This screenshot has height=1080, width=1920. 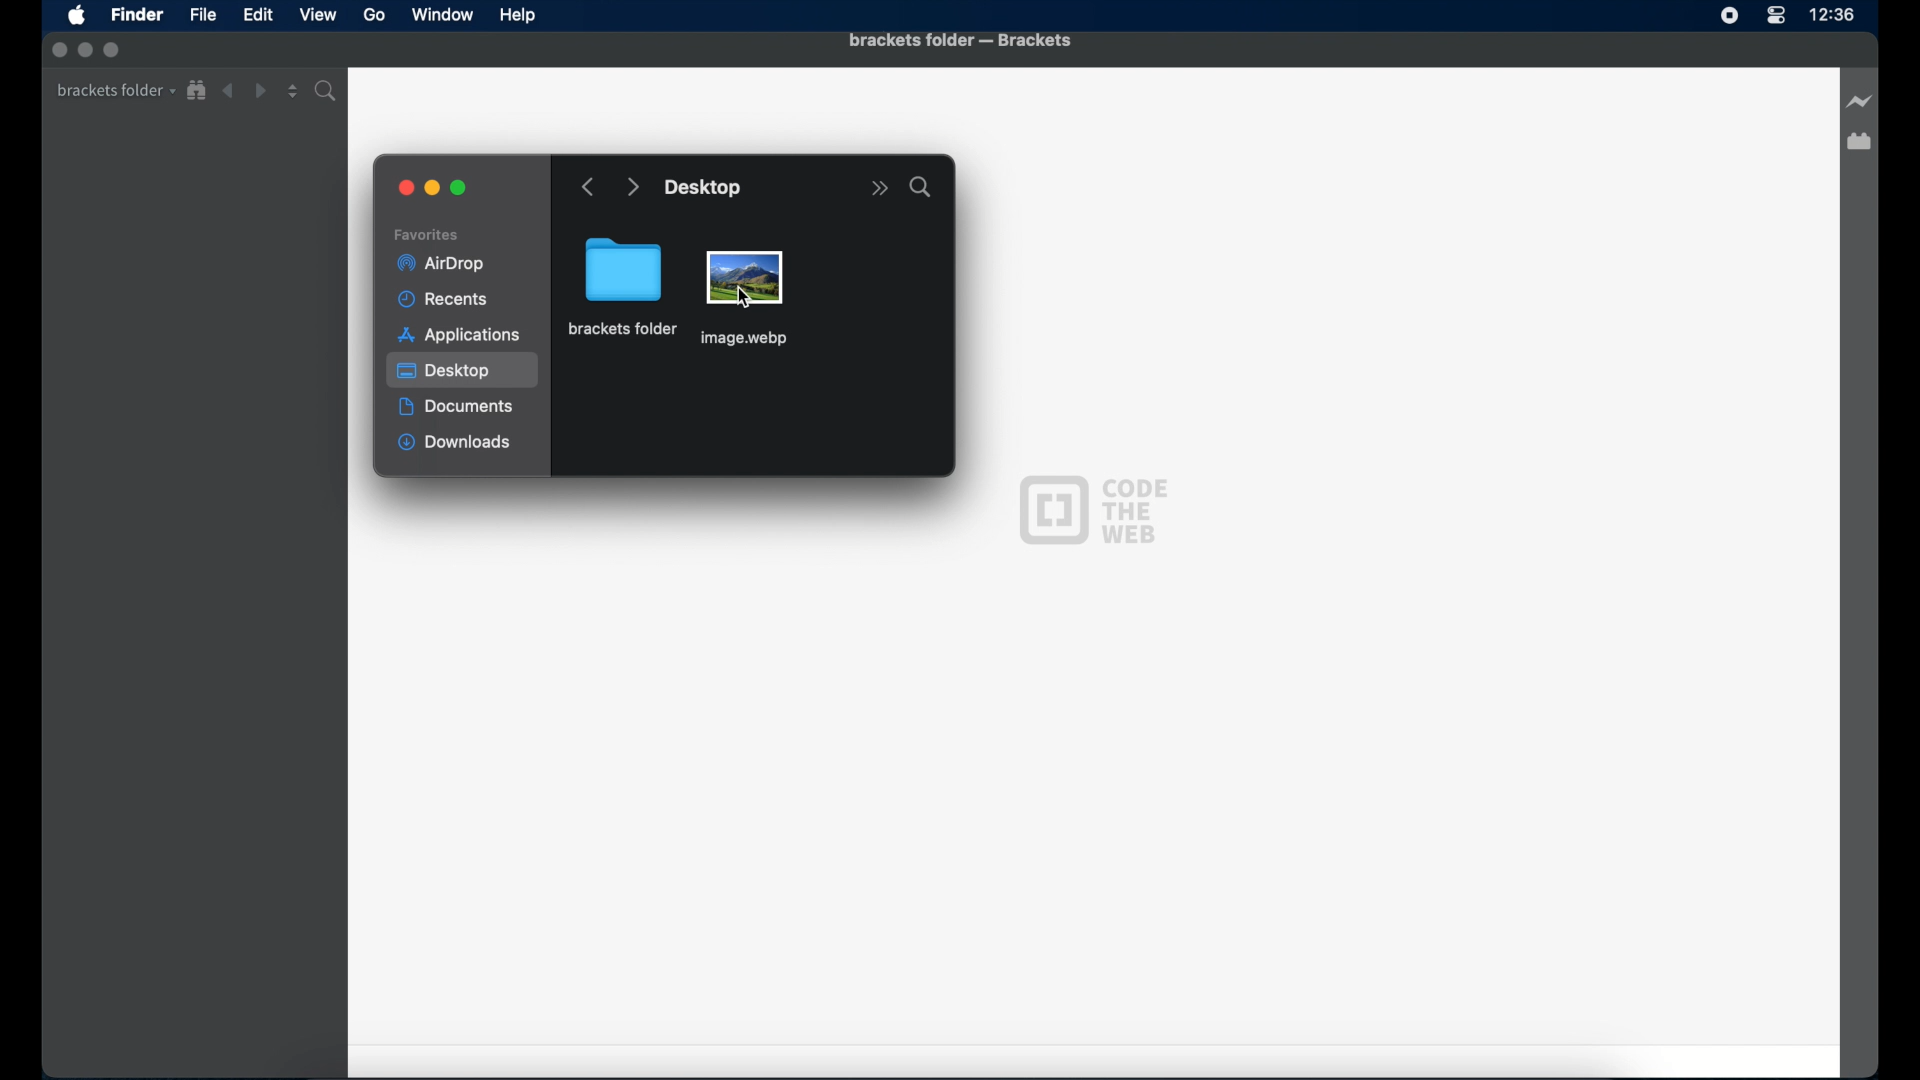 What do you see at coordinates (203, 14) in the screenshot?
I see `File` at bounding box center [203, 14].